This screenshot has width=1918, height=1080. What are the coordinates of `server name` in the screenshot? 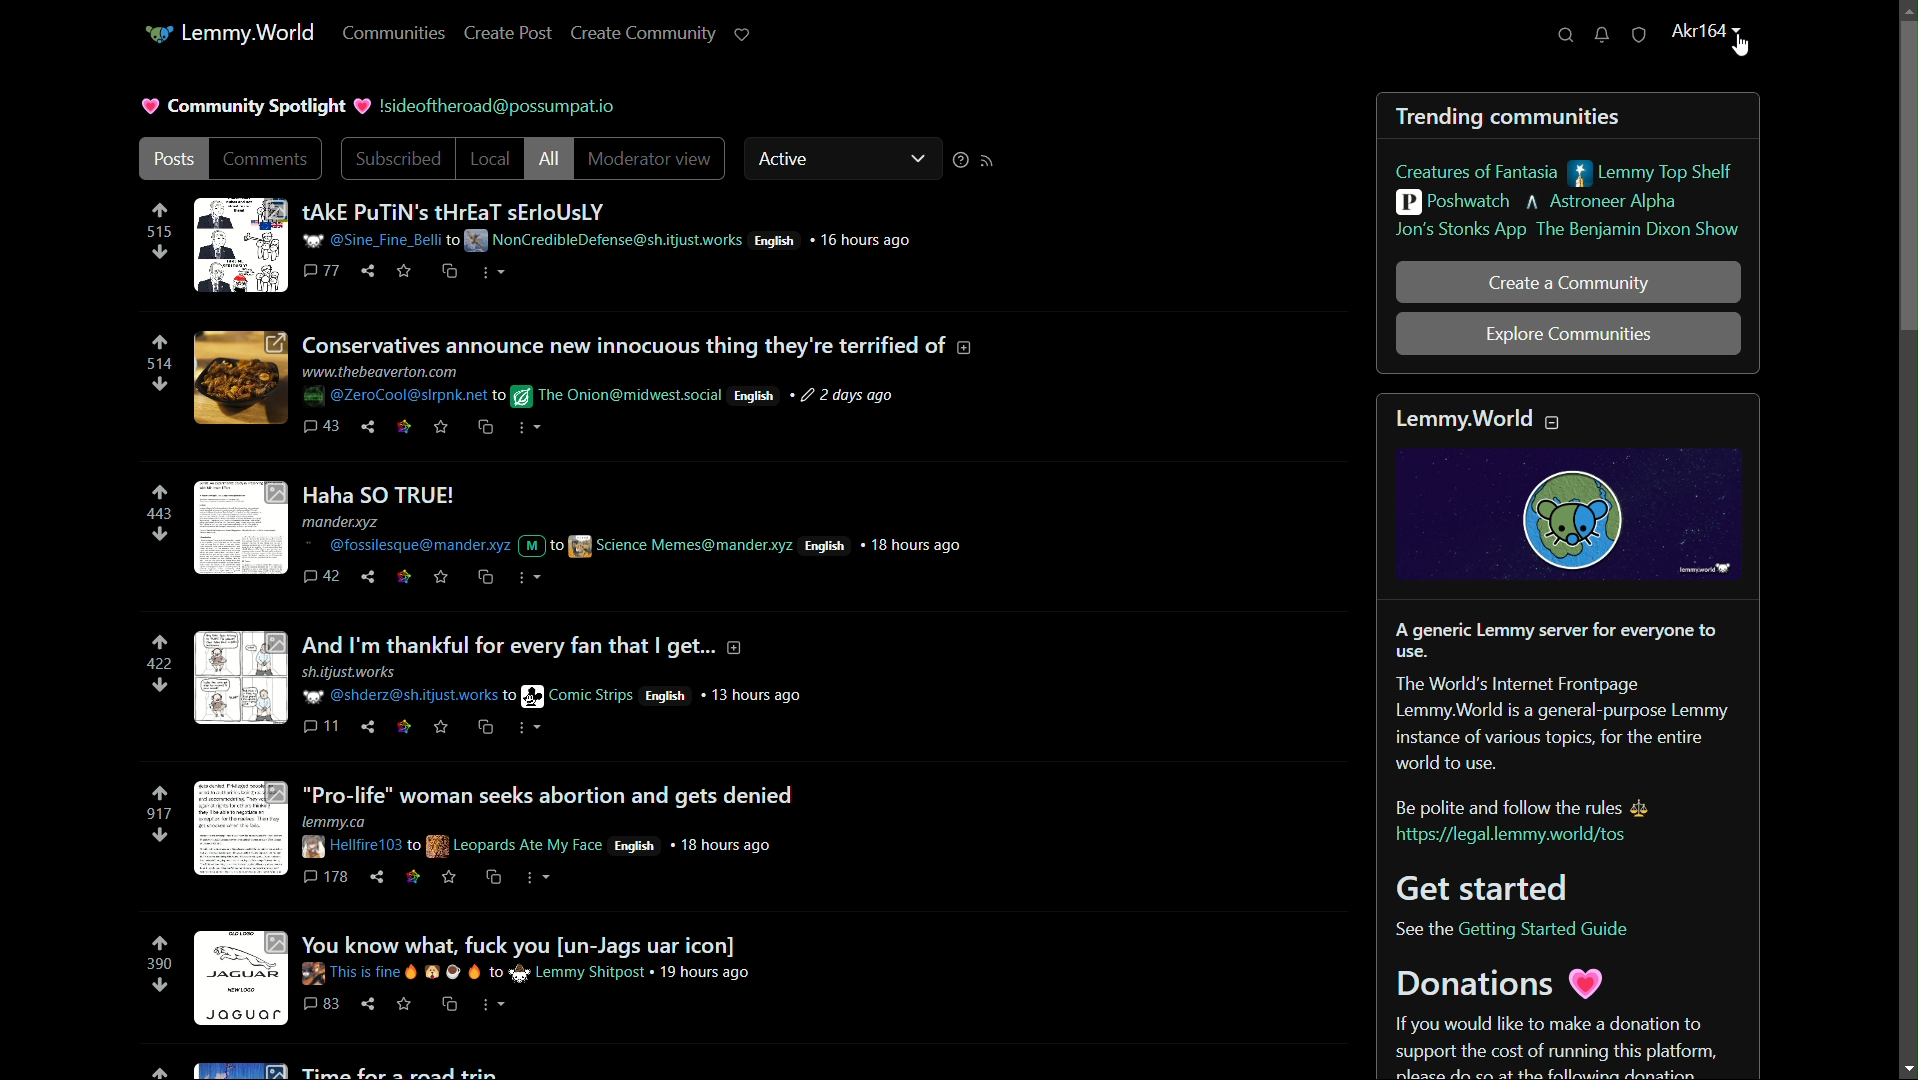 It's located at (251, 31).